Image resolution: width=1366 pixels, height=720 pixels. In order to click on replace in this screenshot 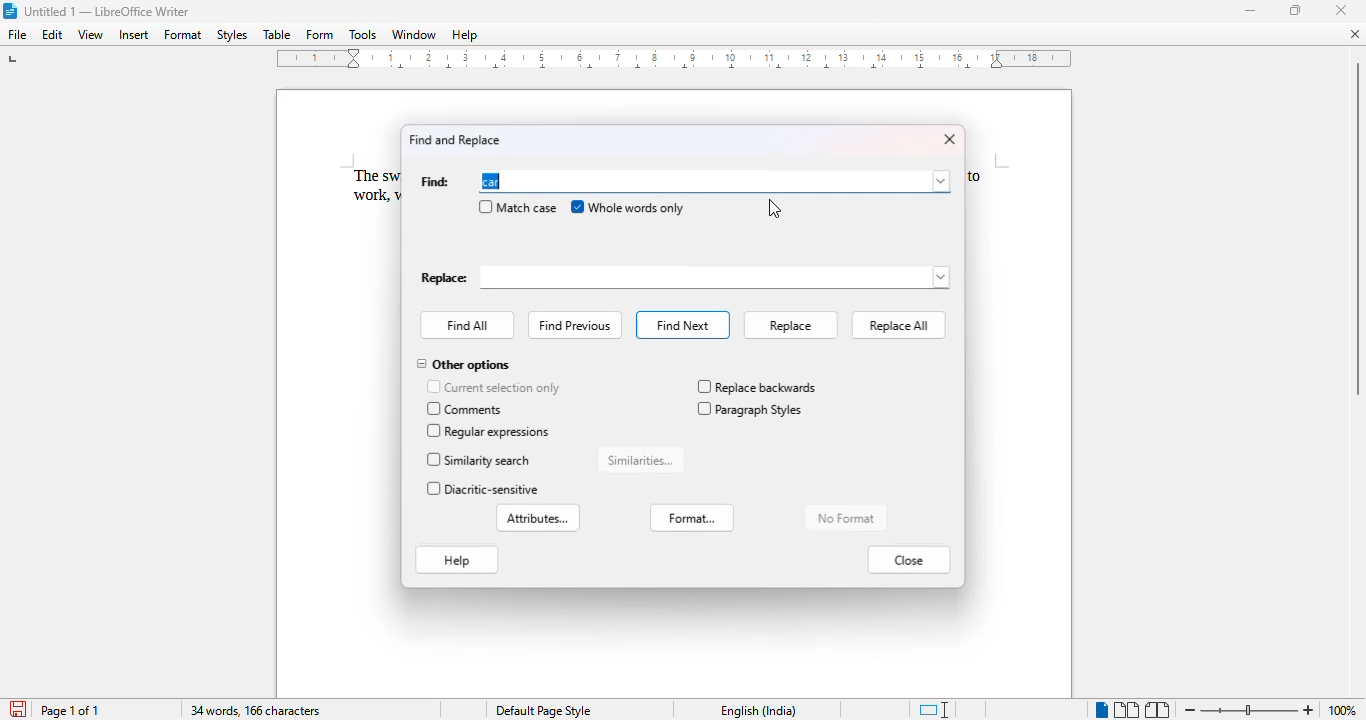, I will do `click(790, 325)`.